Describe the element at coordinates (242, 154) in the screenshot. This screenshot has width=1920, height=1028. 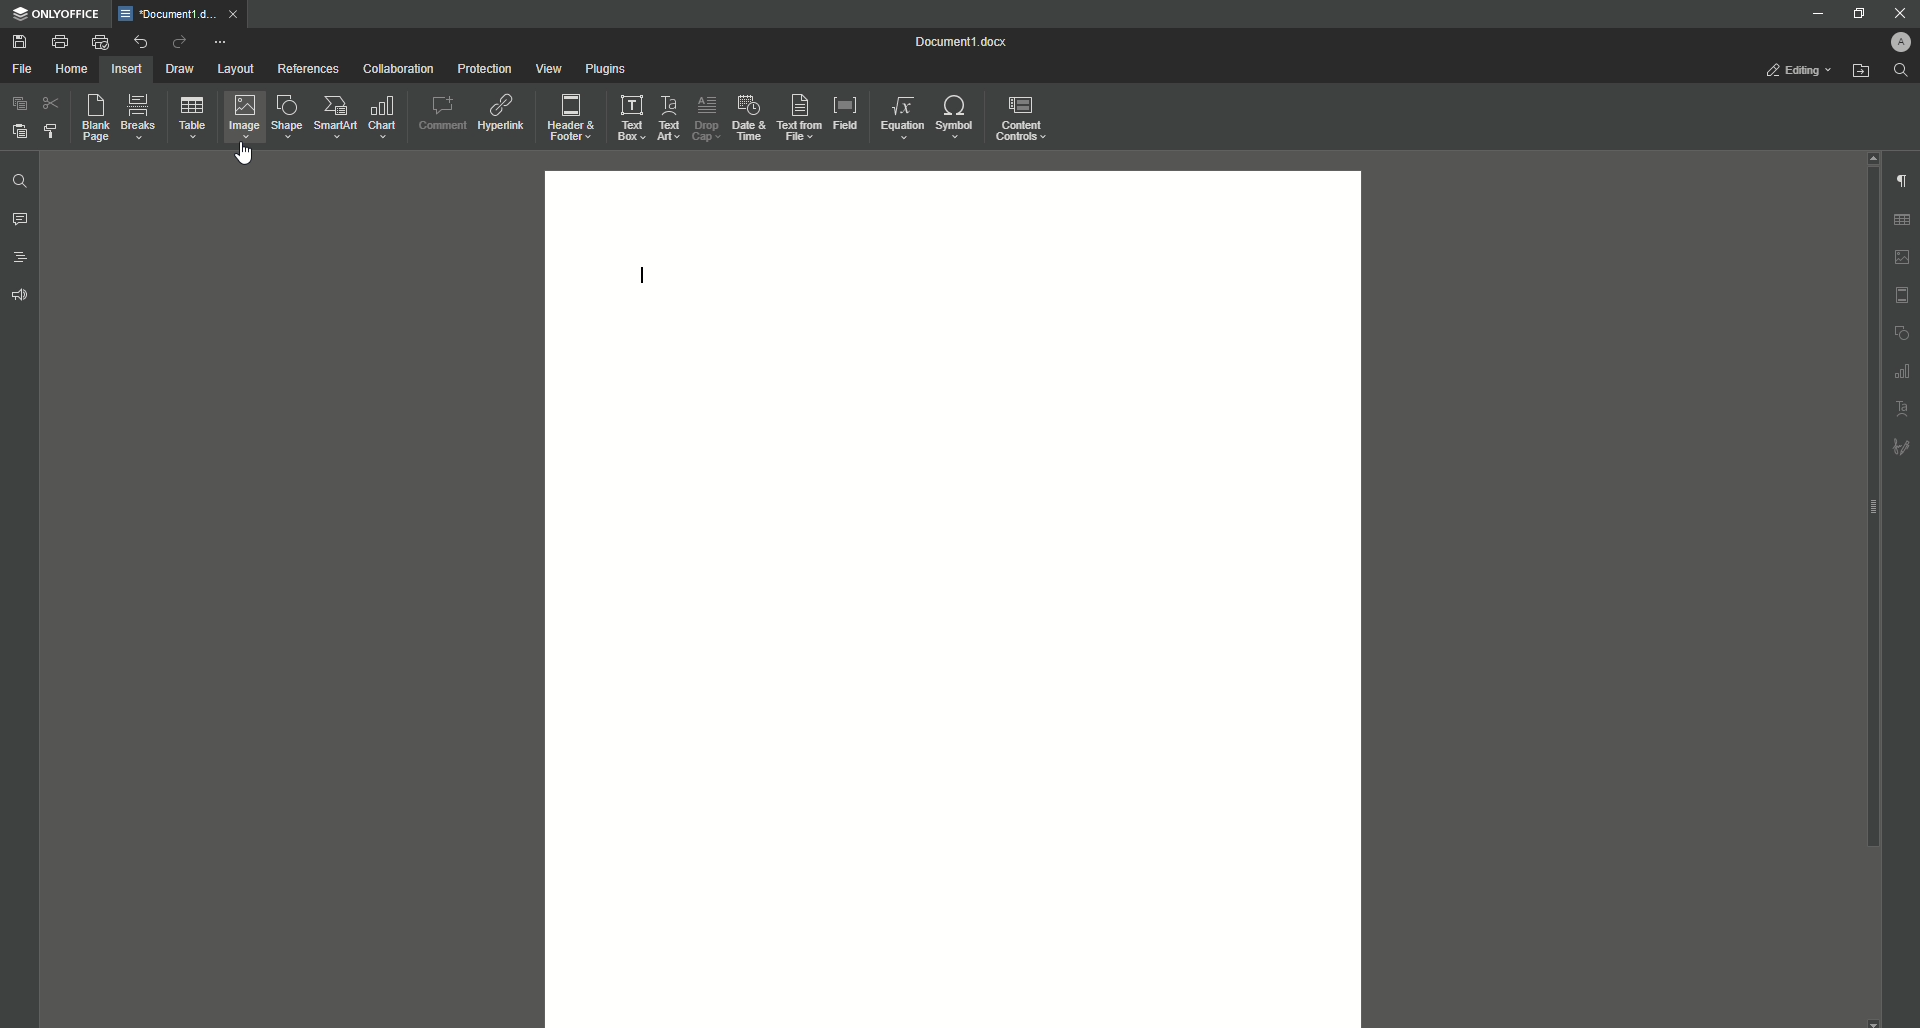
I see `Cursor` at that location.